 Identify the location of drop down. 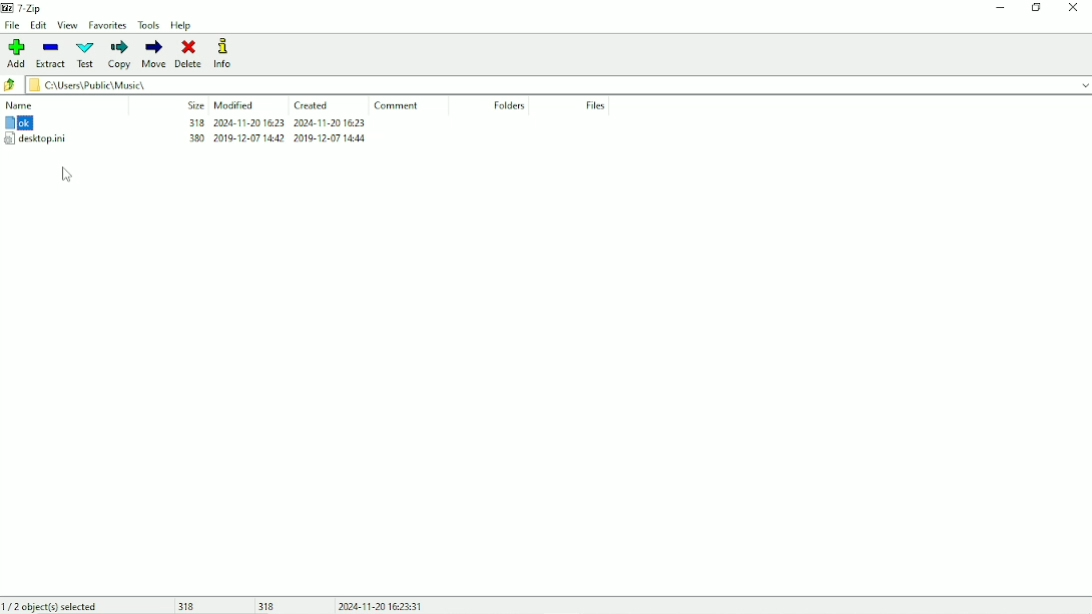
(1078, 84).